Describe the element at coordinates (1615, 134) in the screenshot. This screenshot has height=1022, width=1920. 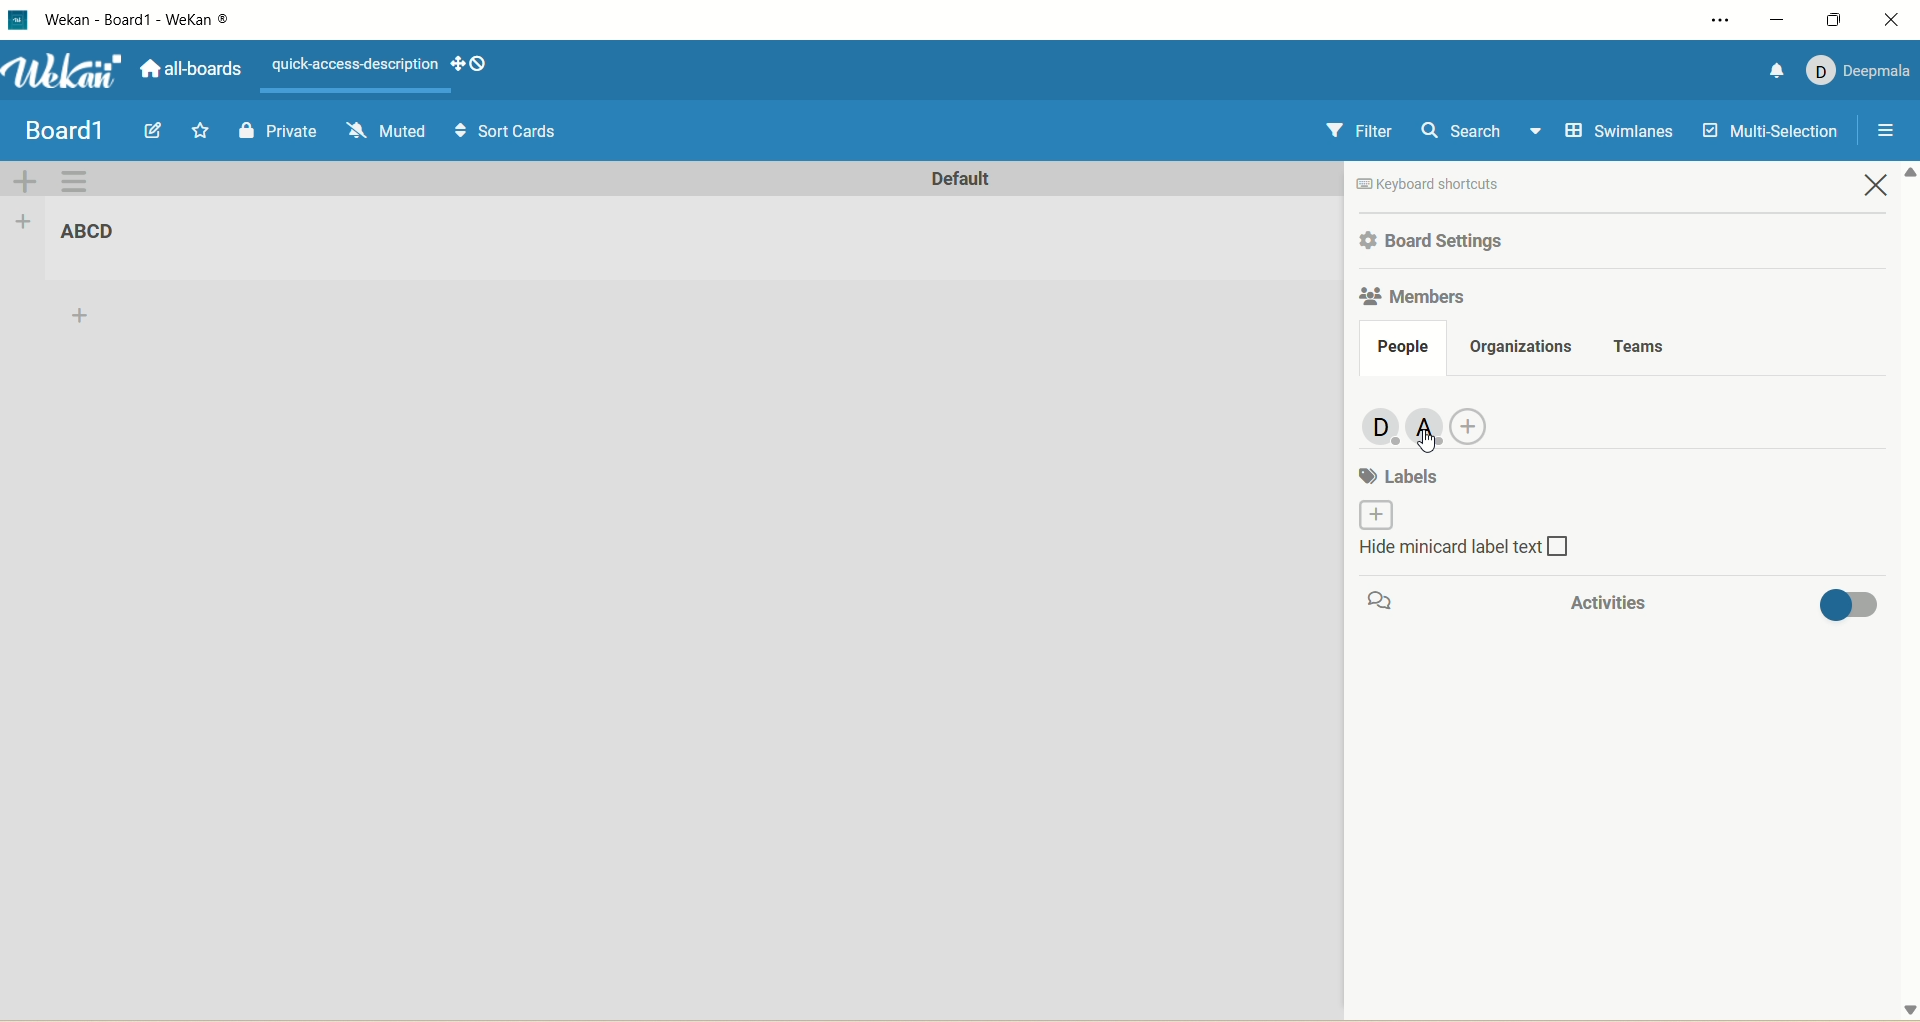
I see `swimlanes` at that location.